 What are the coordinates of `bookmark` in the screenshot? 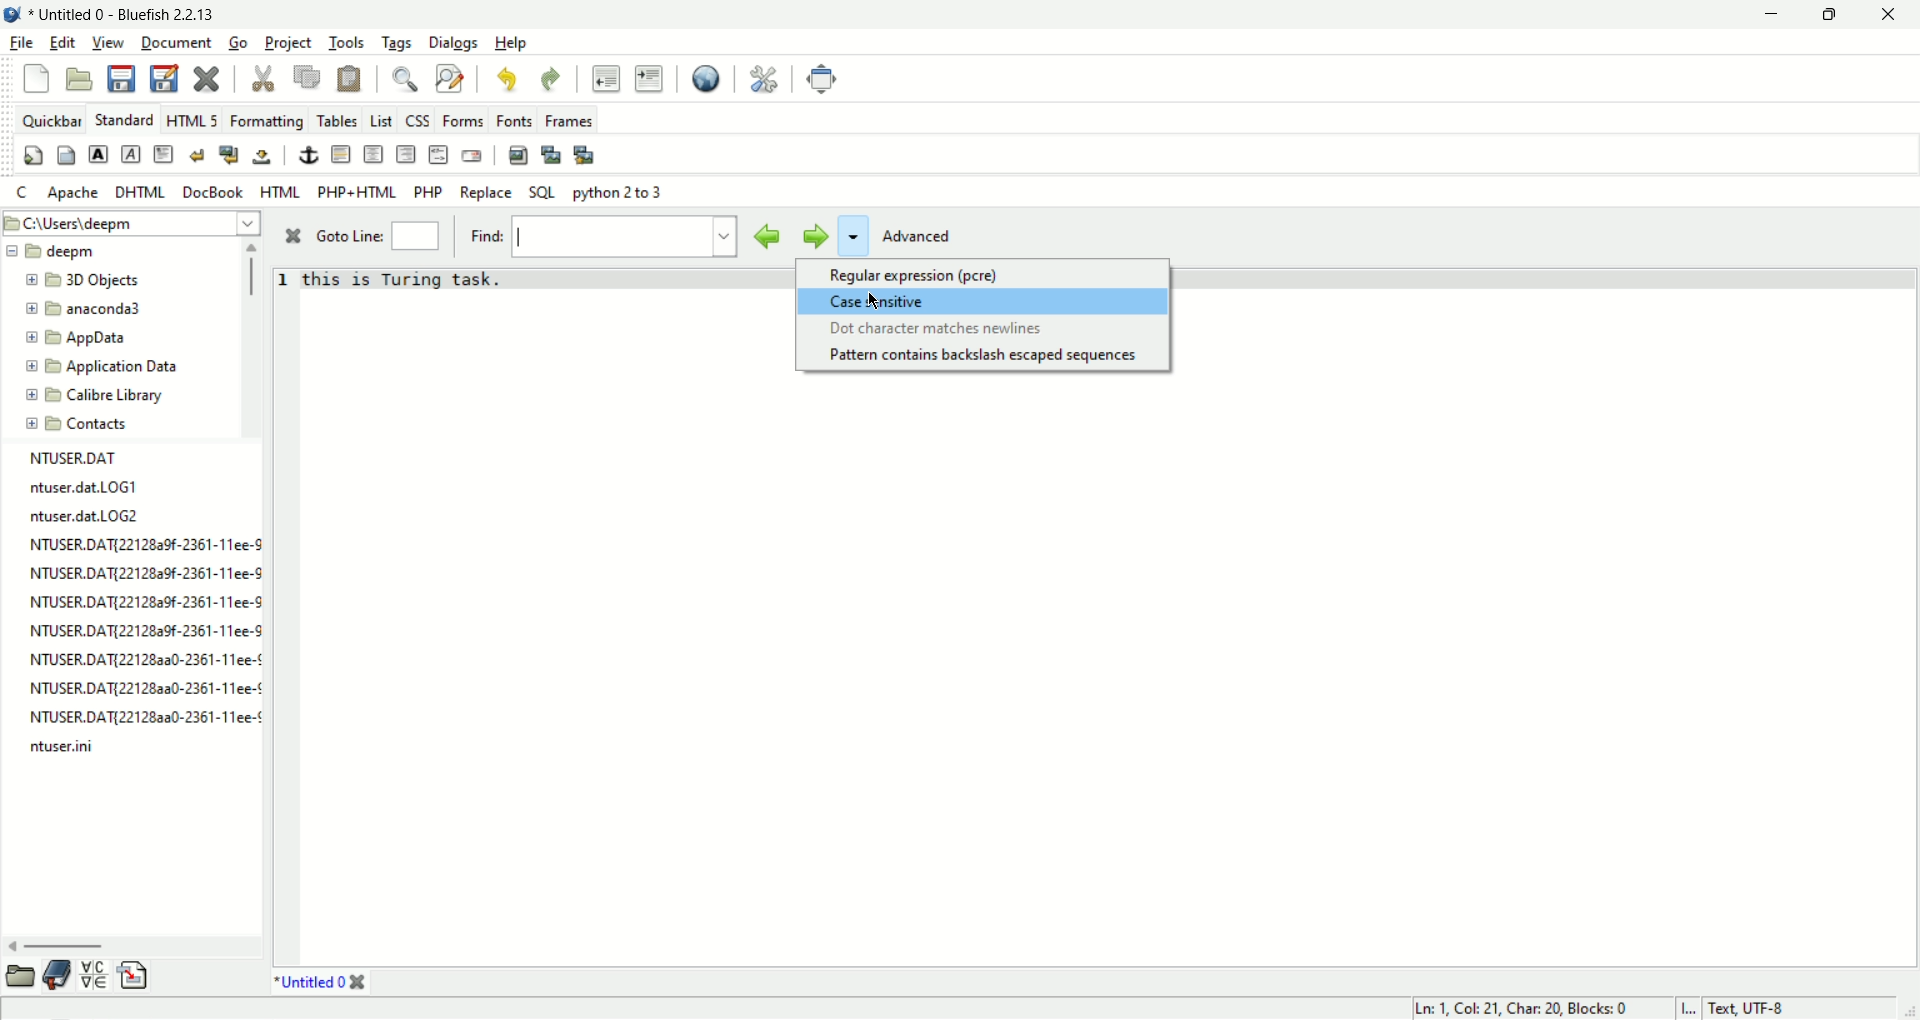 It's located at (56, 974).